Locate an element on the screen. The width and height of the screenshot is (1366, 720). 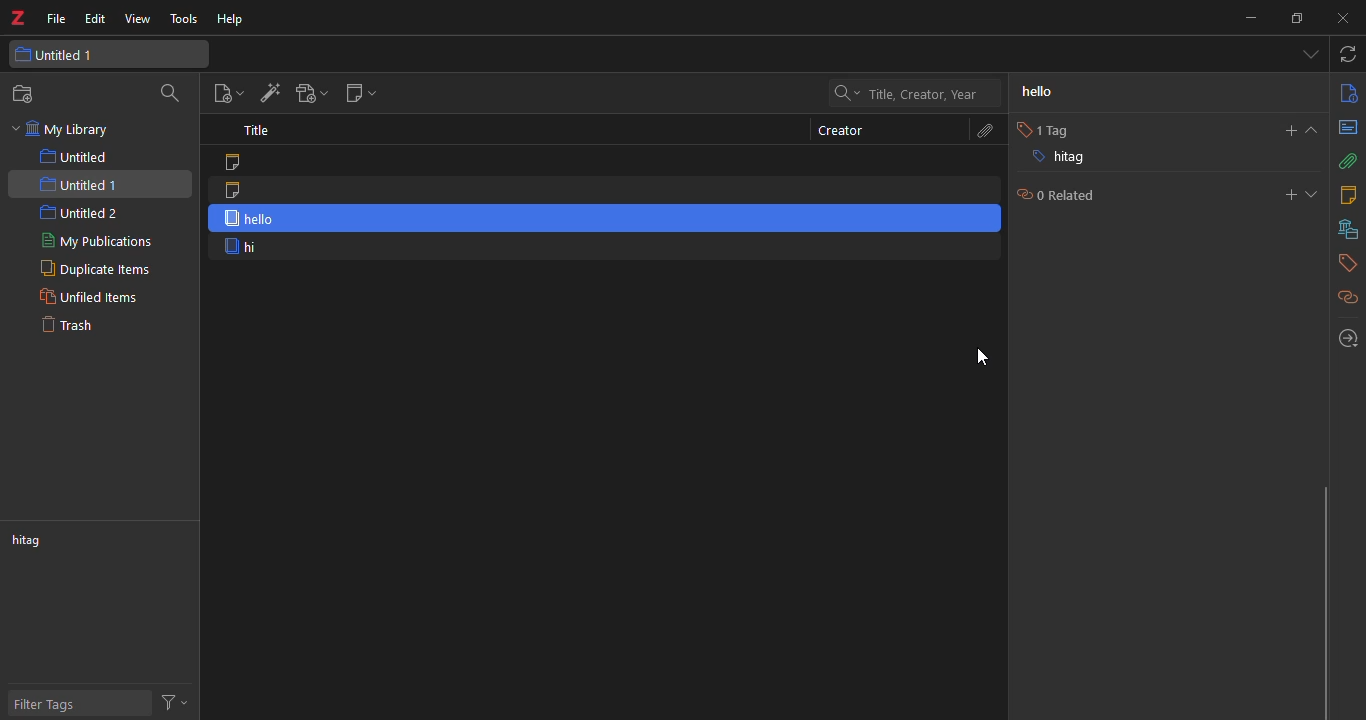
creator is located at coordinates (834, 130).